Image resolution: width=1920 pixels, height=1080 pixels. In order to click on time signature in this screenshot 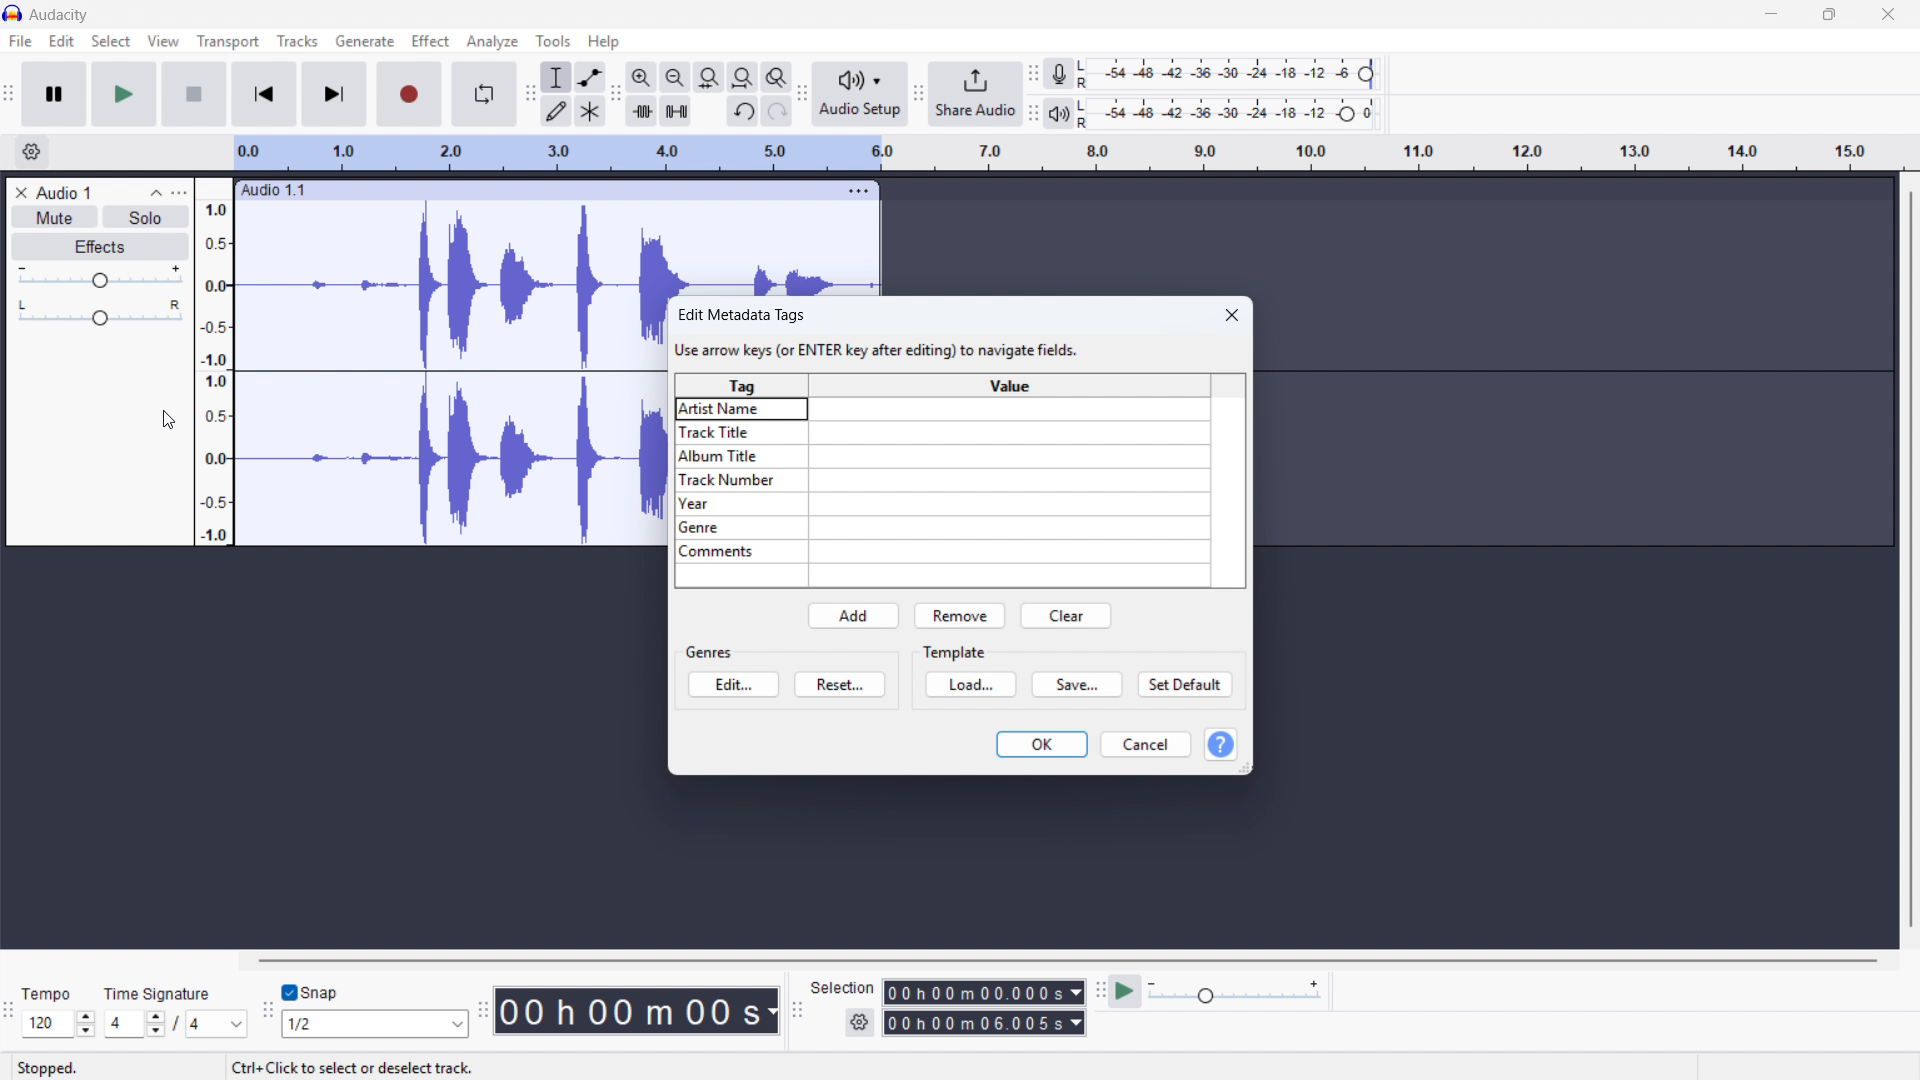, I will do `click(156, 993)`.